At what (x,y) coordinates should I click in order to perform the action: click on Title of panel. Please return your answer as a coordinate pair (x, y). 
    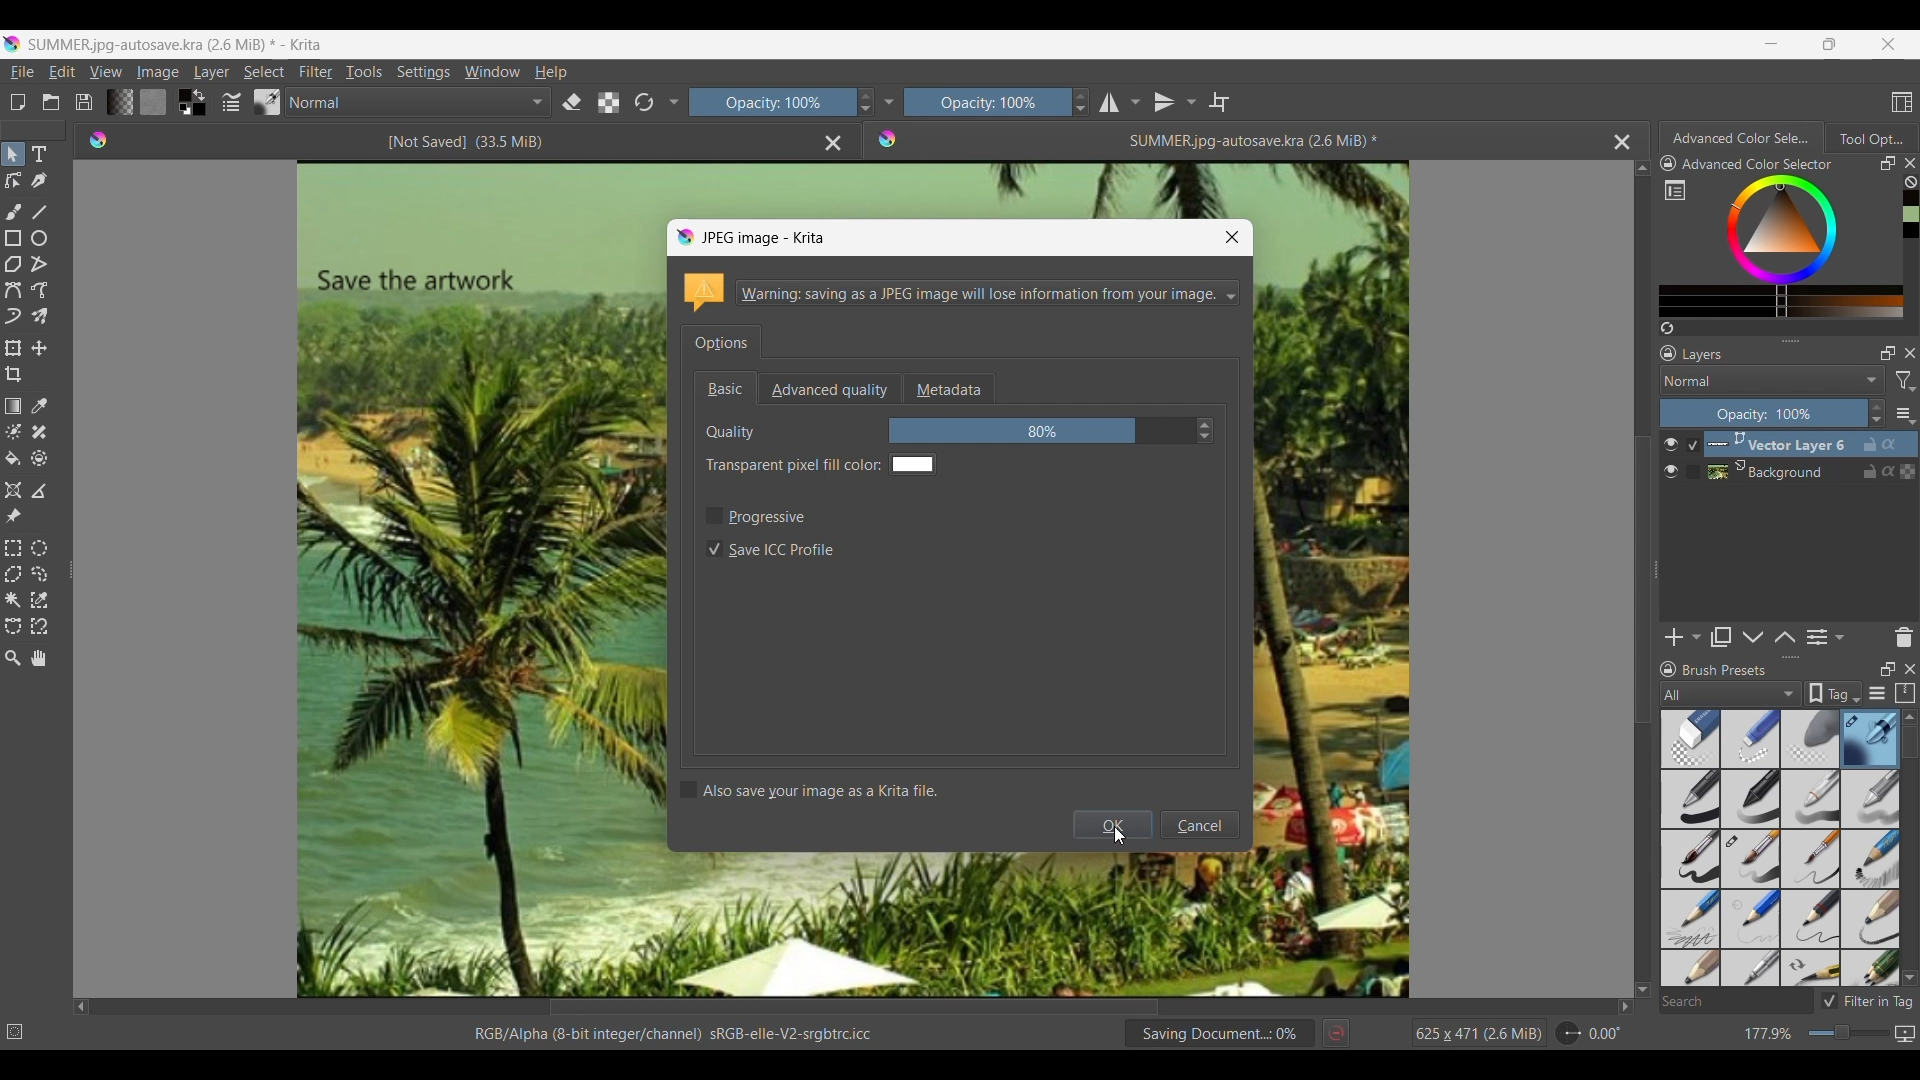
    Looking at the image, I should click on (1725, 670).